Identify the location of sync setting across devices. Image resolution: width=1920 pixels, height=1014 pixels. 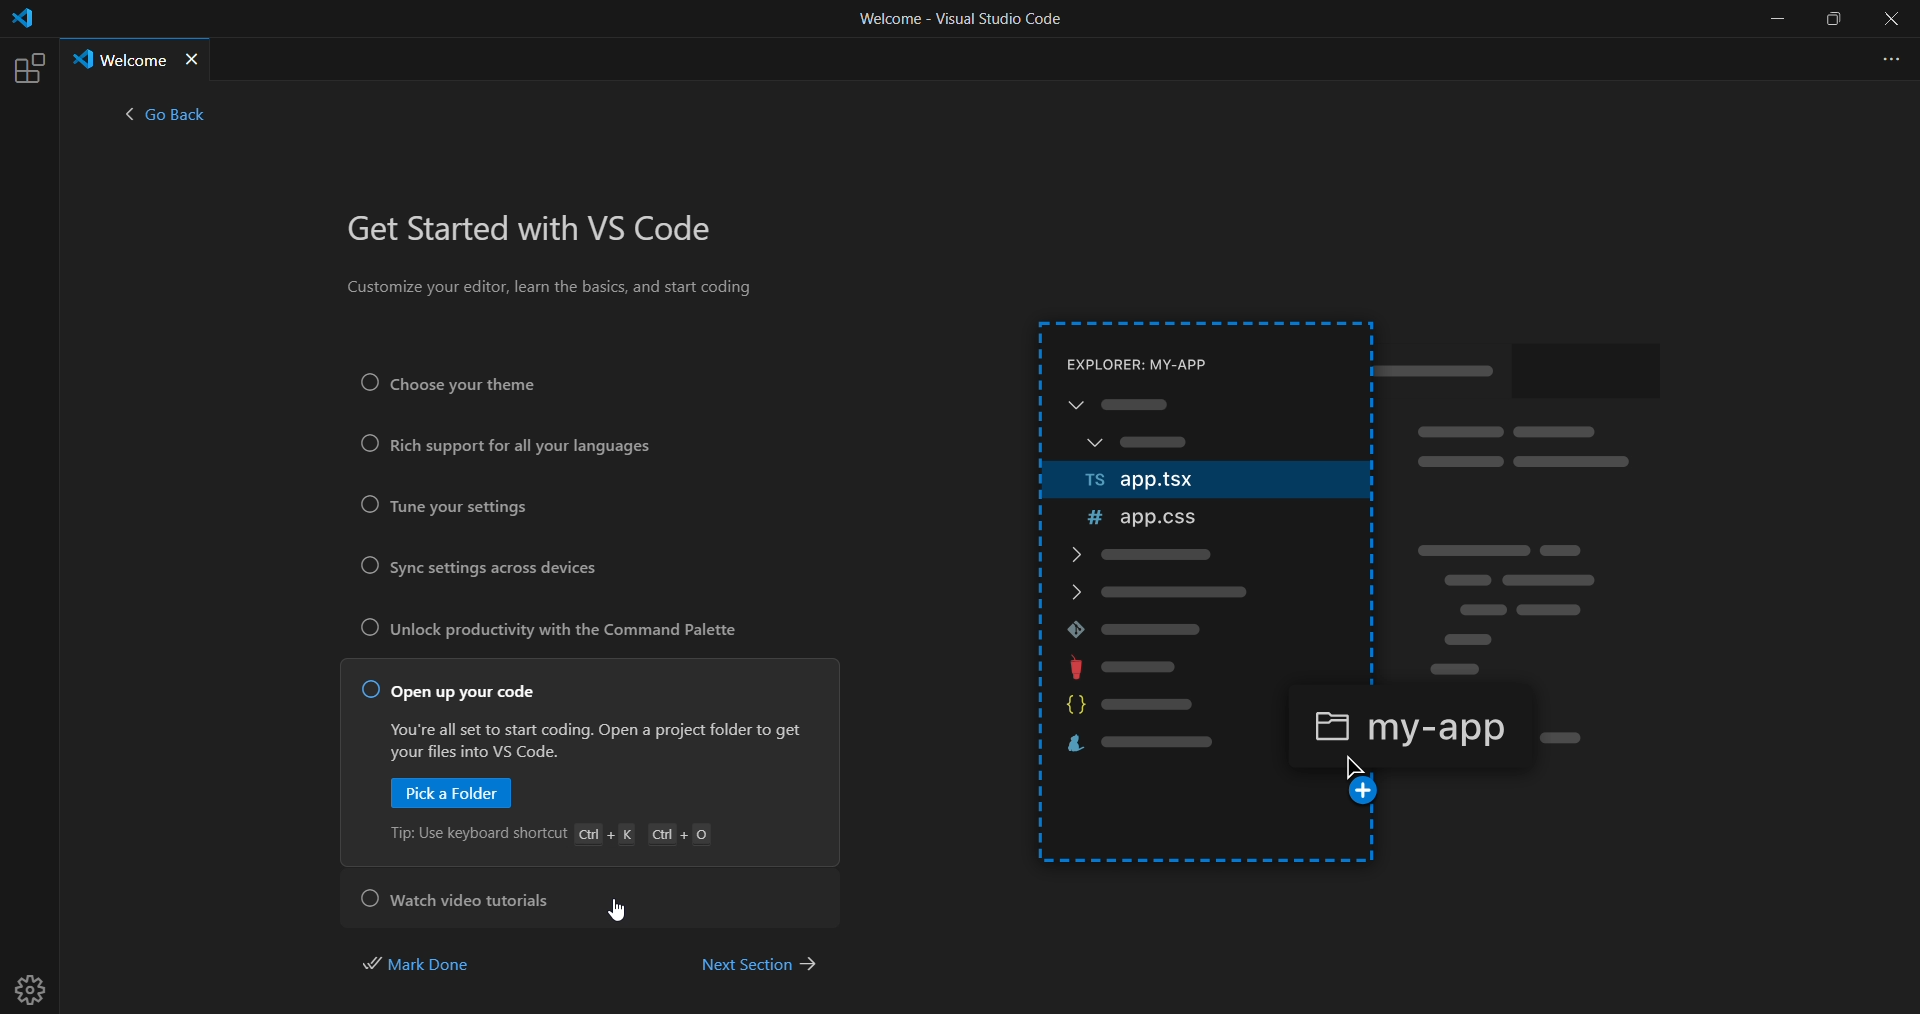
(497, 570).